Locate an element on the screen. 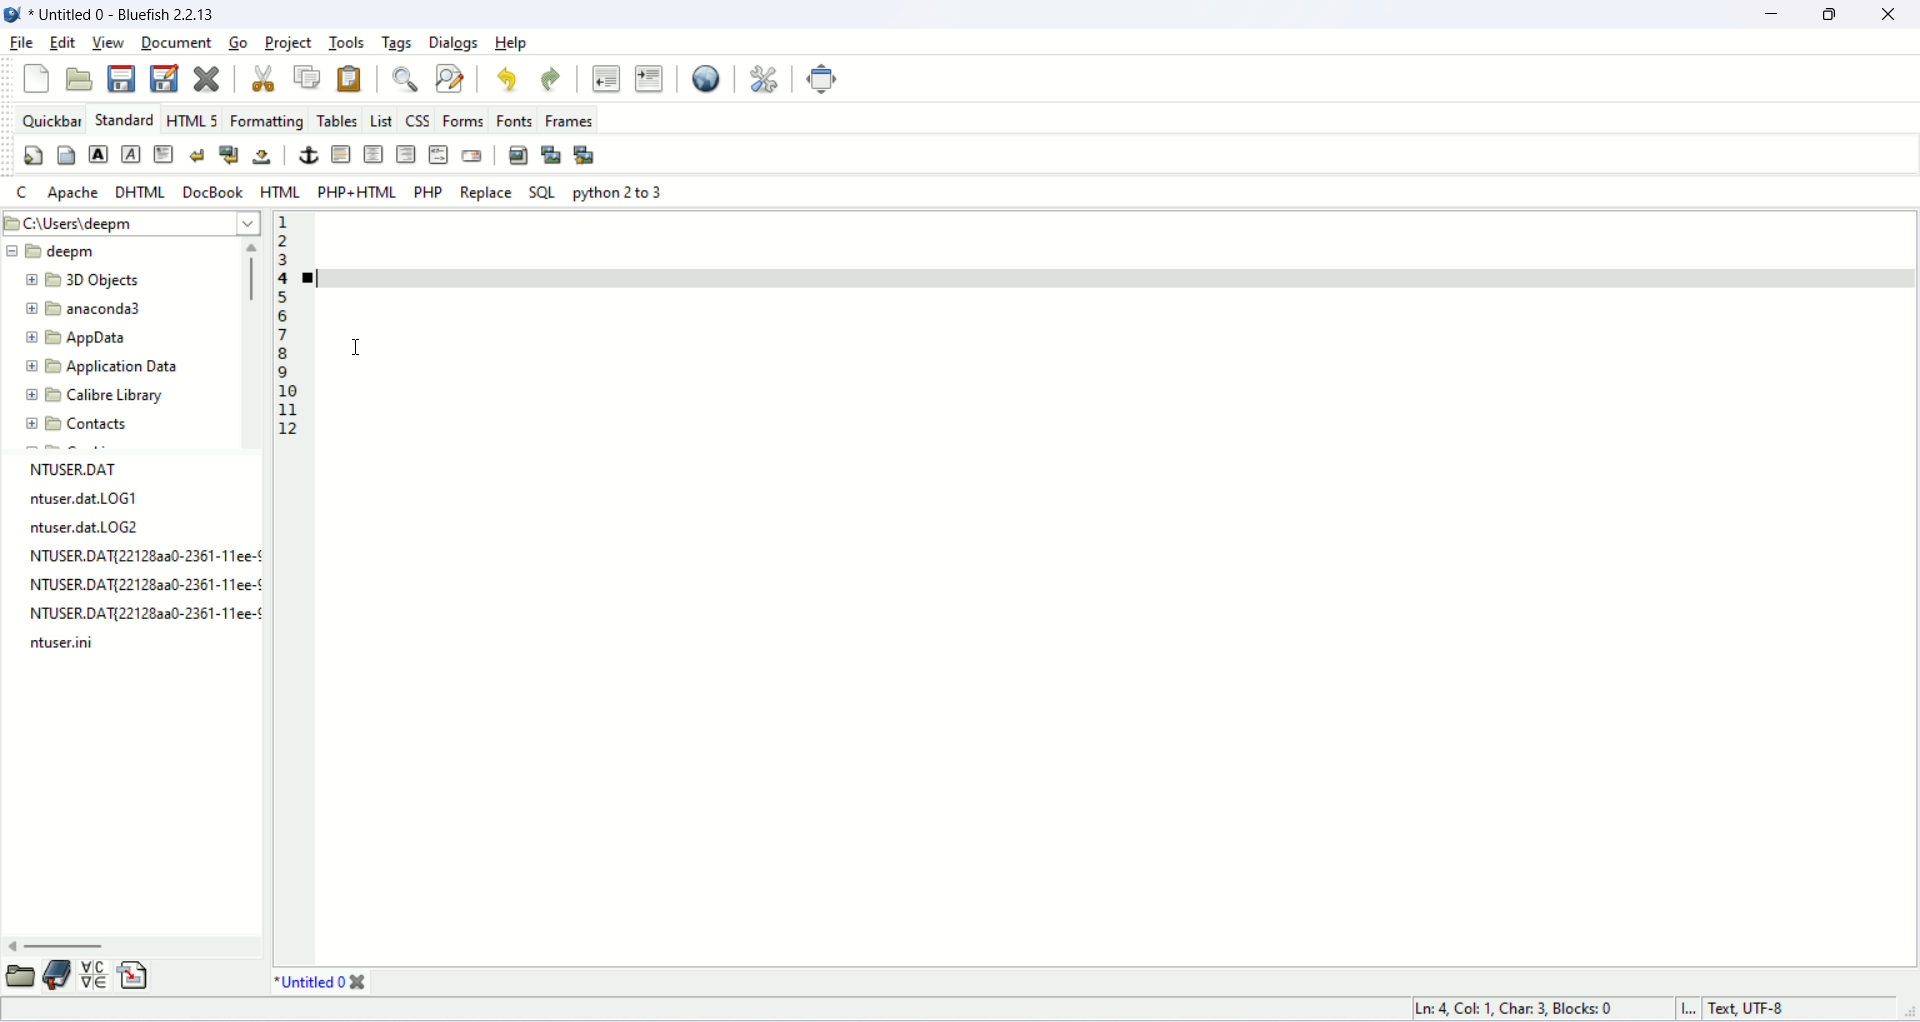 This screenshot has height=1022, width=1920. show find bar is located at coordinates (409, 79).